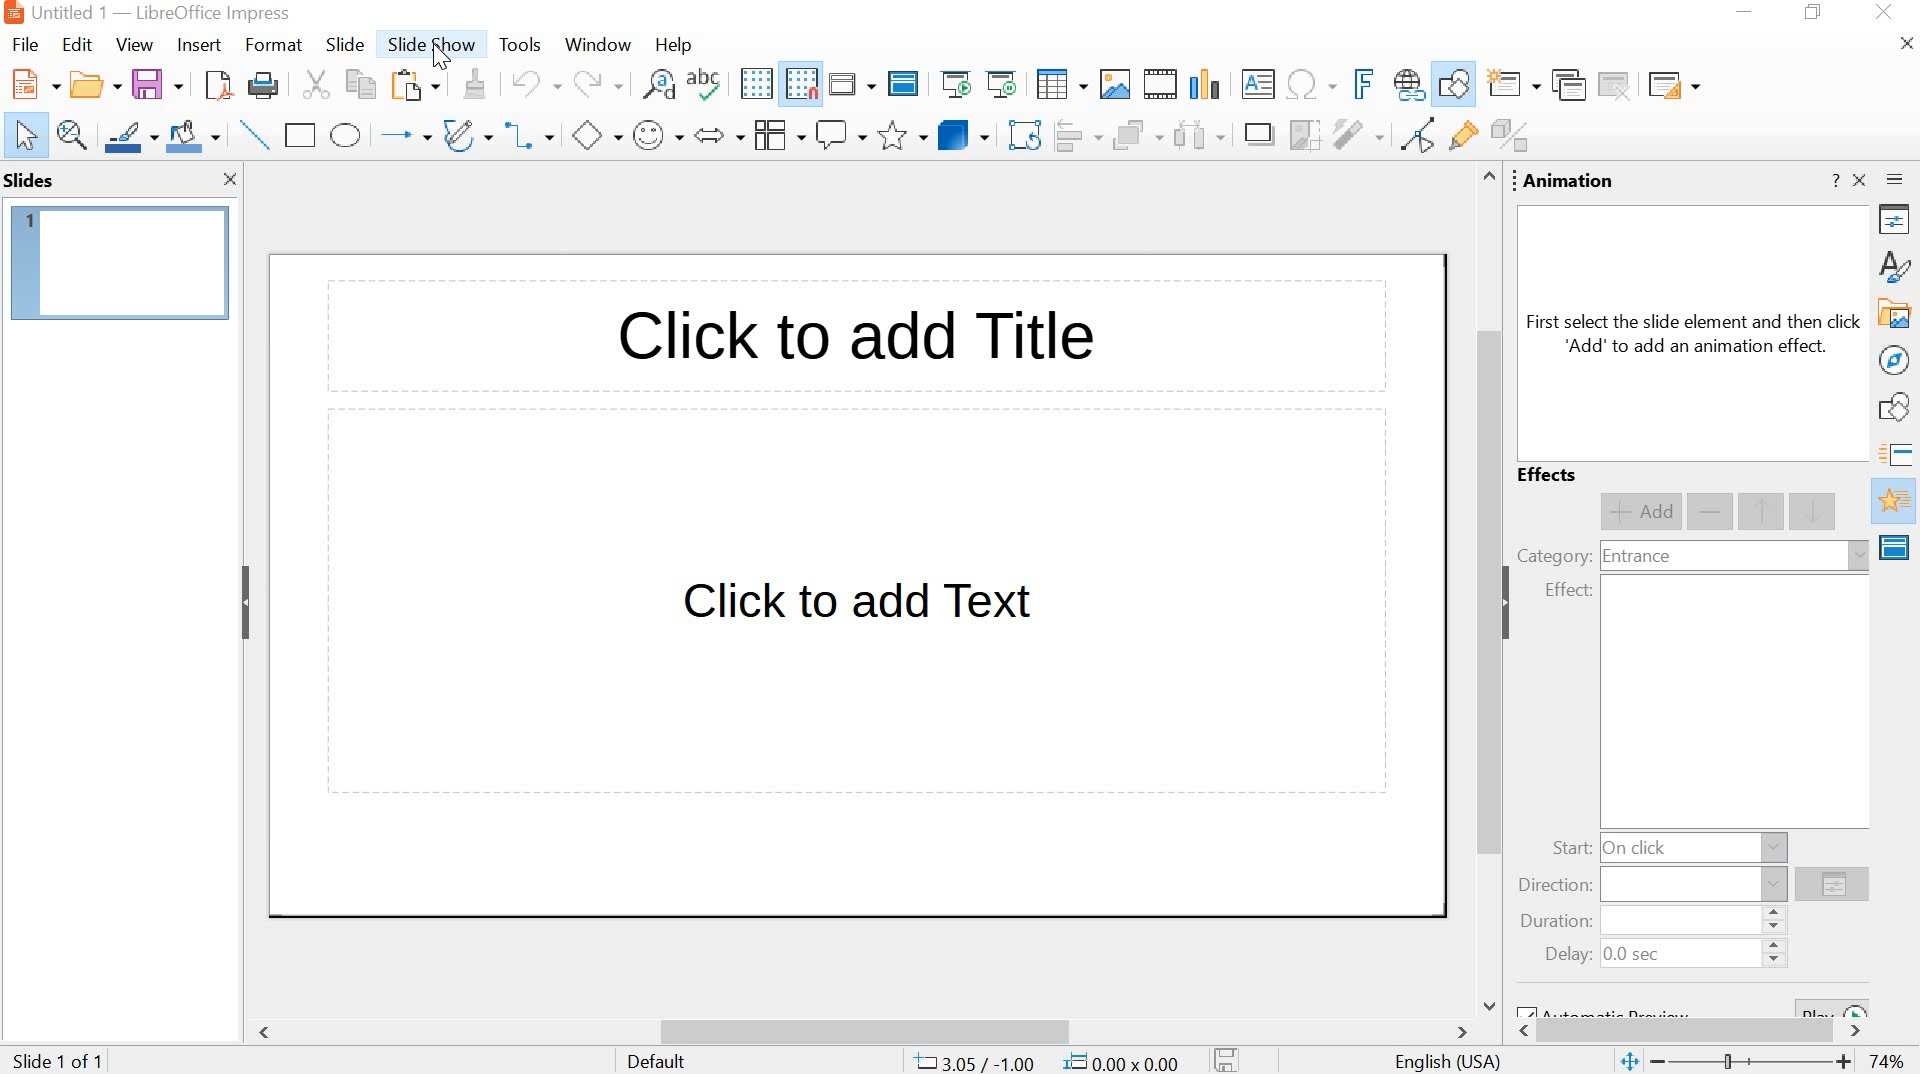  I want to click on redo, so click(595, 84).